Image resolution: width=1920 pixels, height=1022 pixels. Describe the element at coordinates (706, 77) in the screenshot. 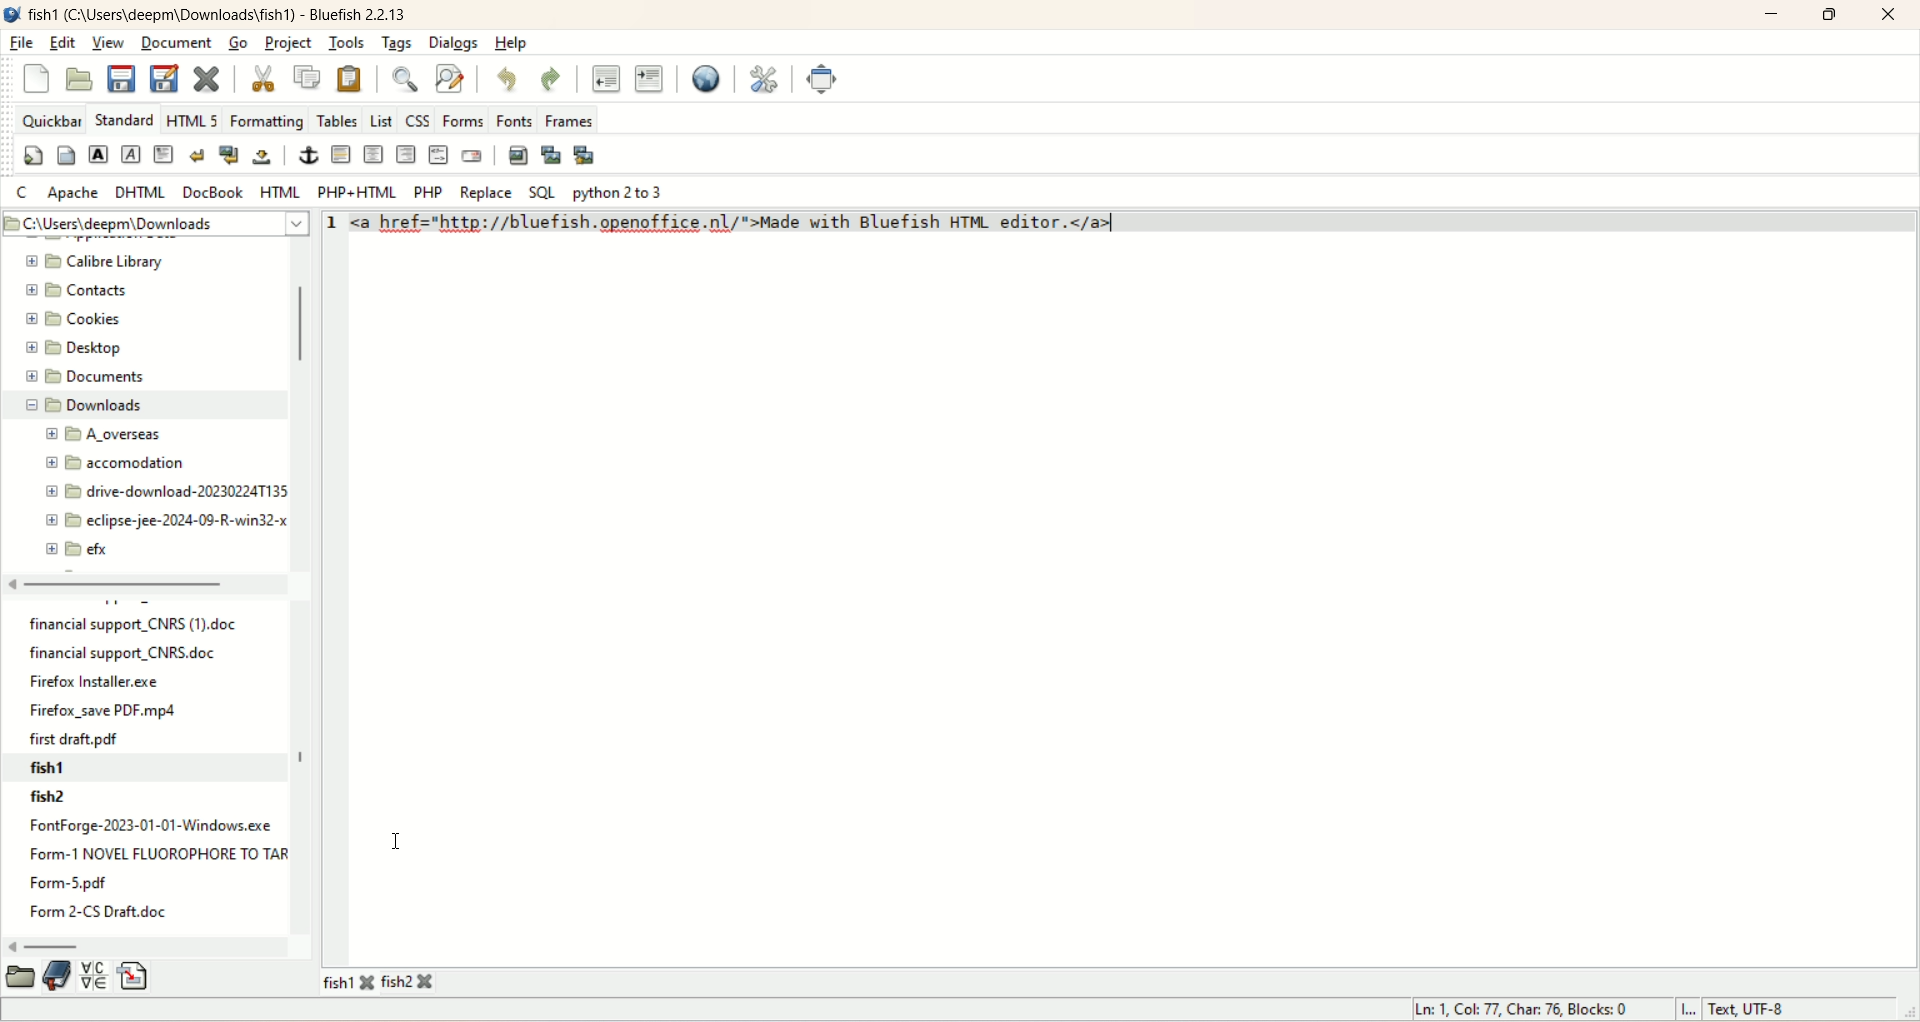

I see `preview in browse` at that location.